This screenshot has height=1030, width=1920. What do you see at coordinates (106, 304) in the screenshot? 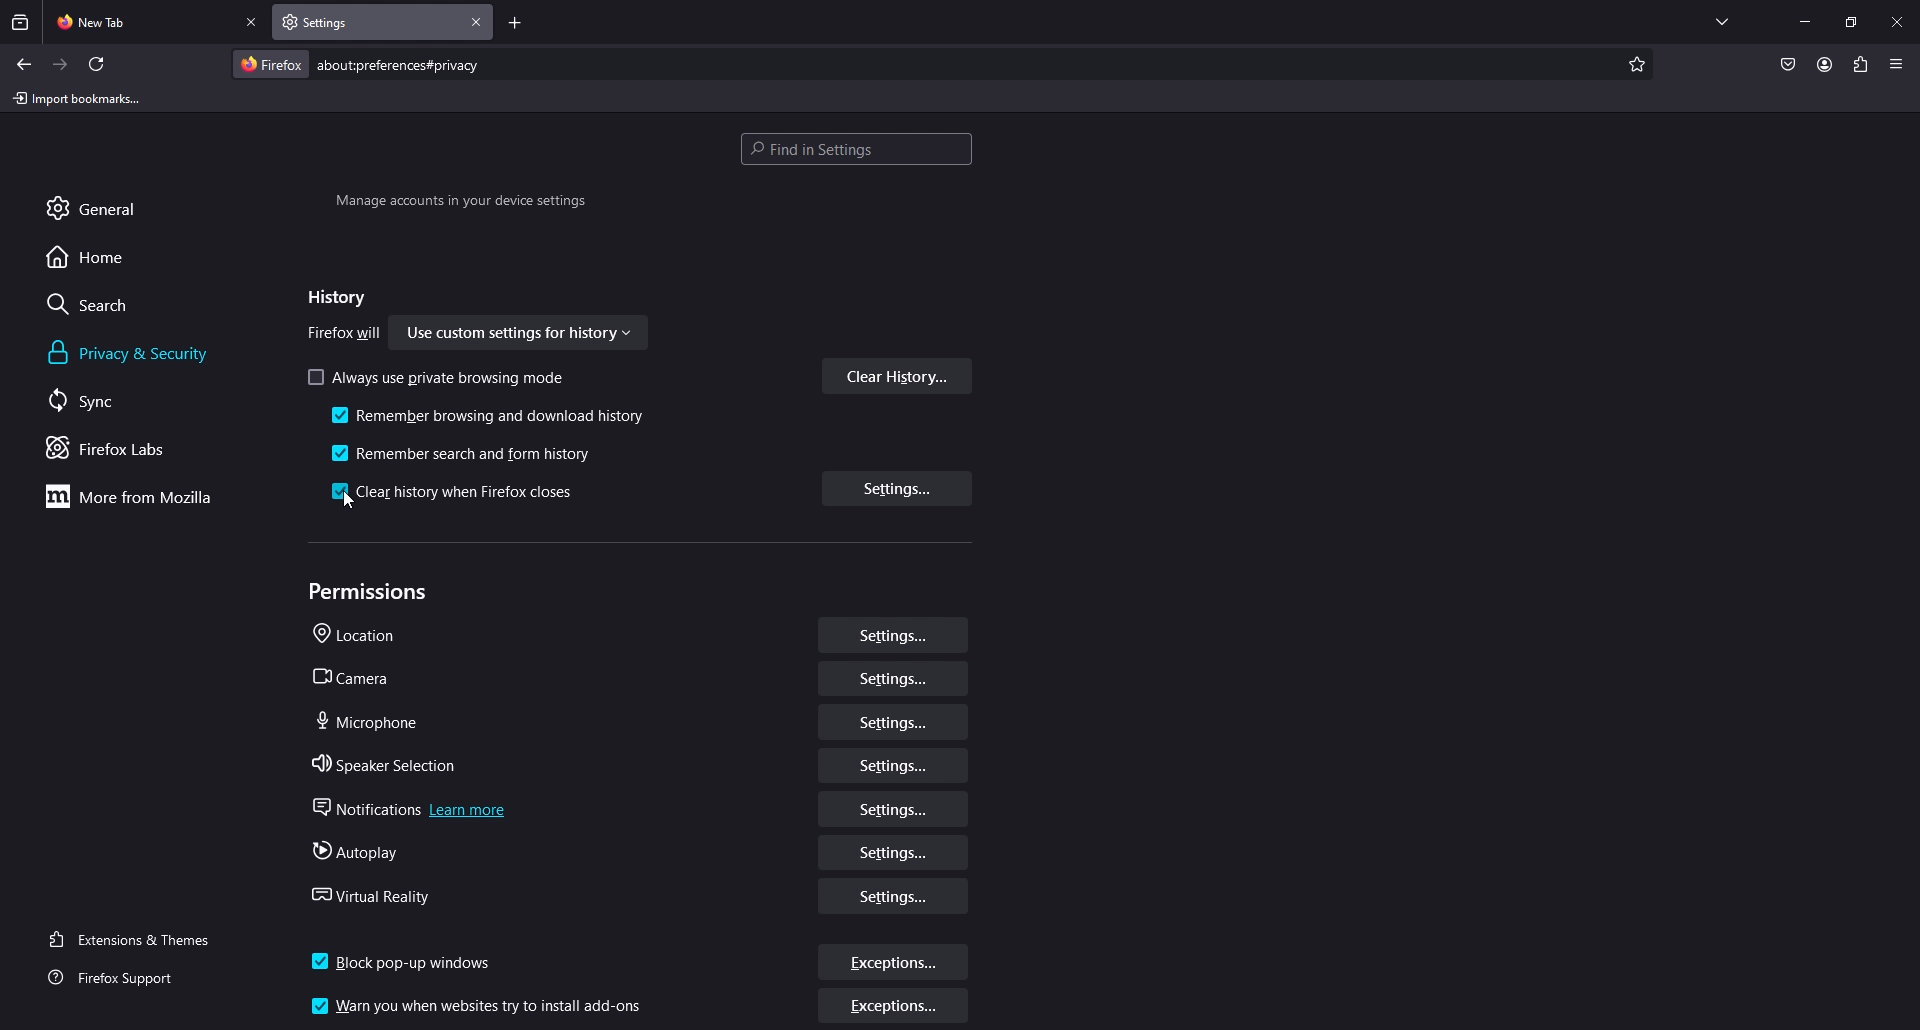
I see `search` at bounding box center [106, 304].